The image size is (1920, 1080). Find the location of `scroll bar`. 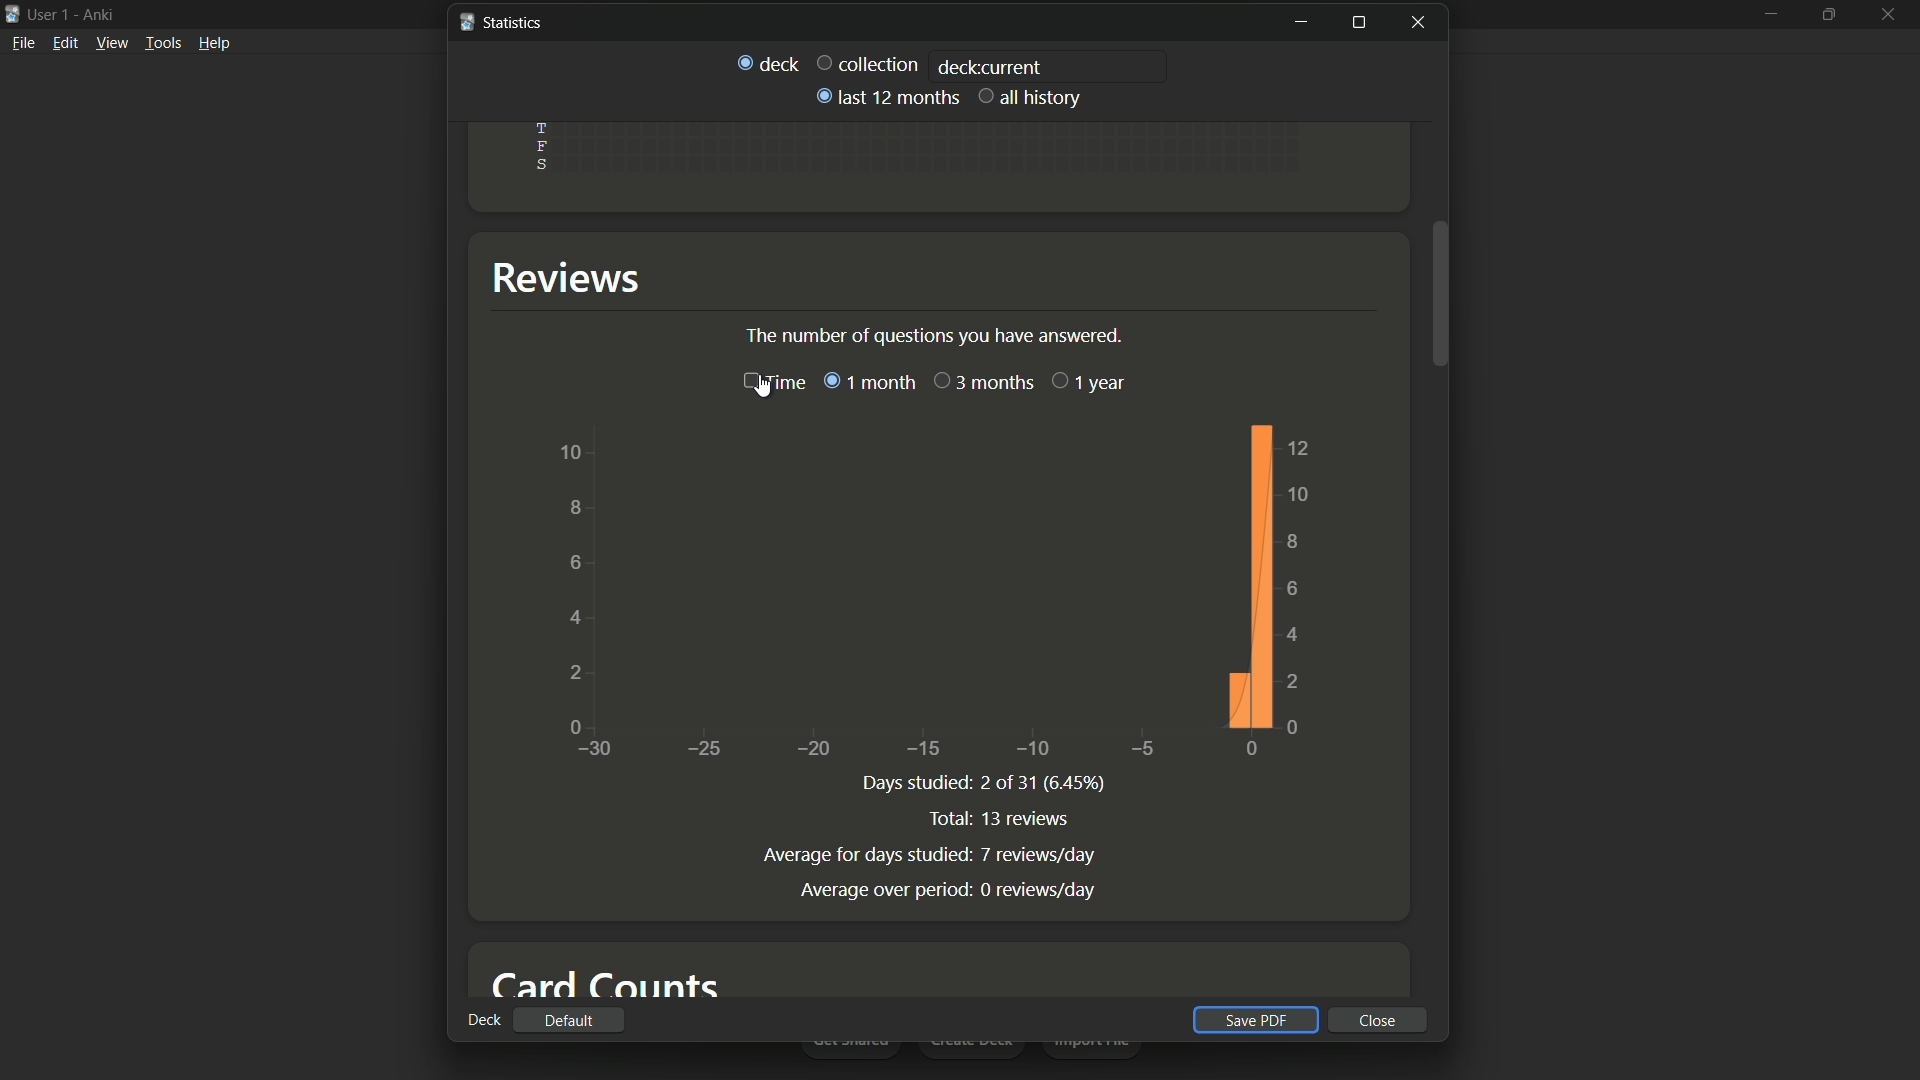

scroll bar is located at coordinates (1441, 292).